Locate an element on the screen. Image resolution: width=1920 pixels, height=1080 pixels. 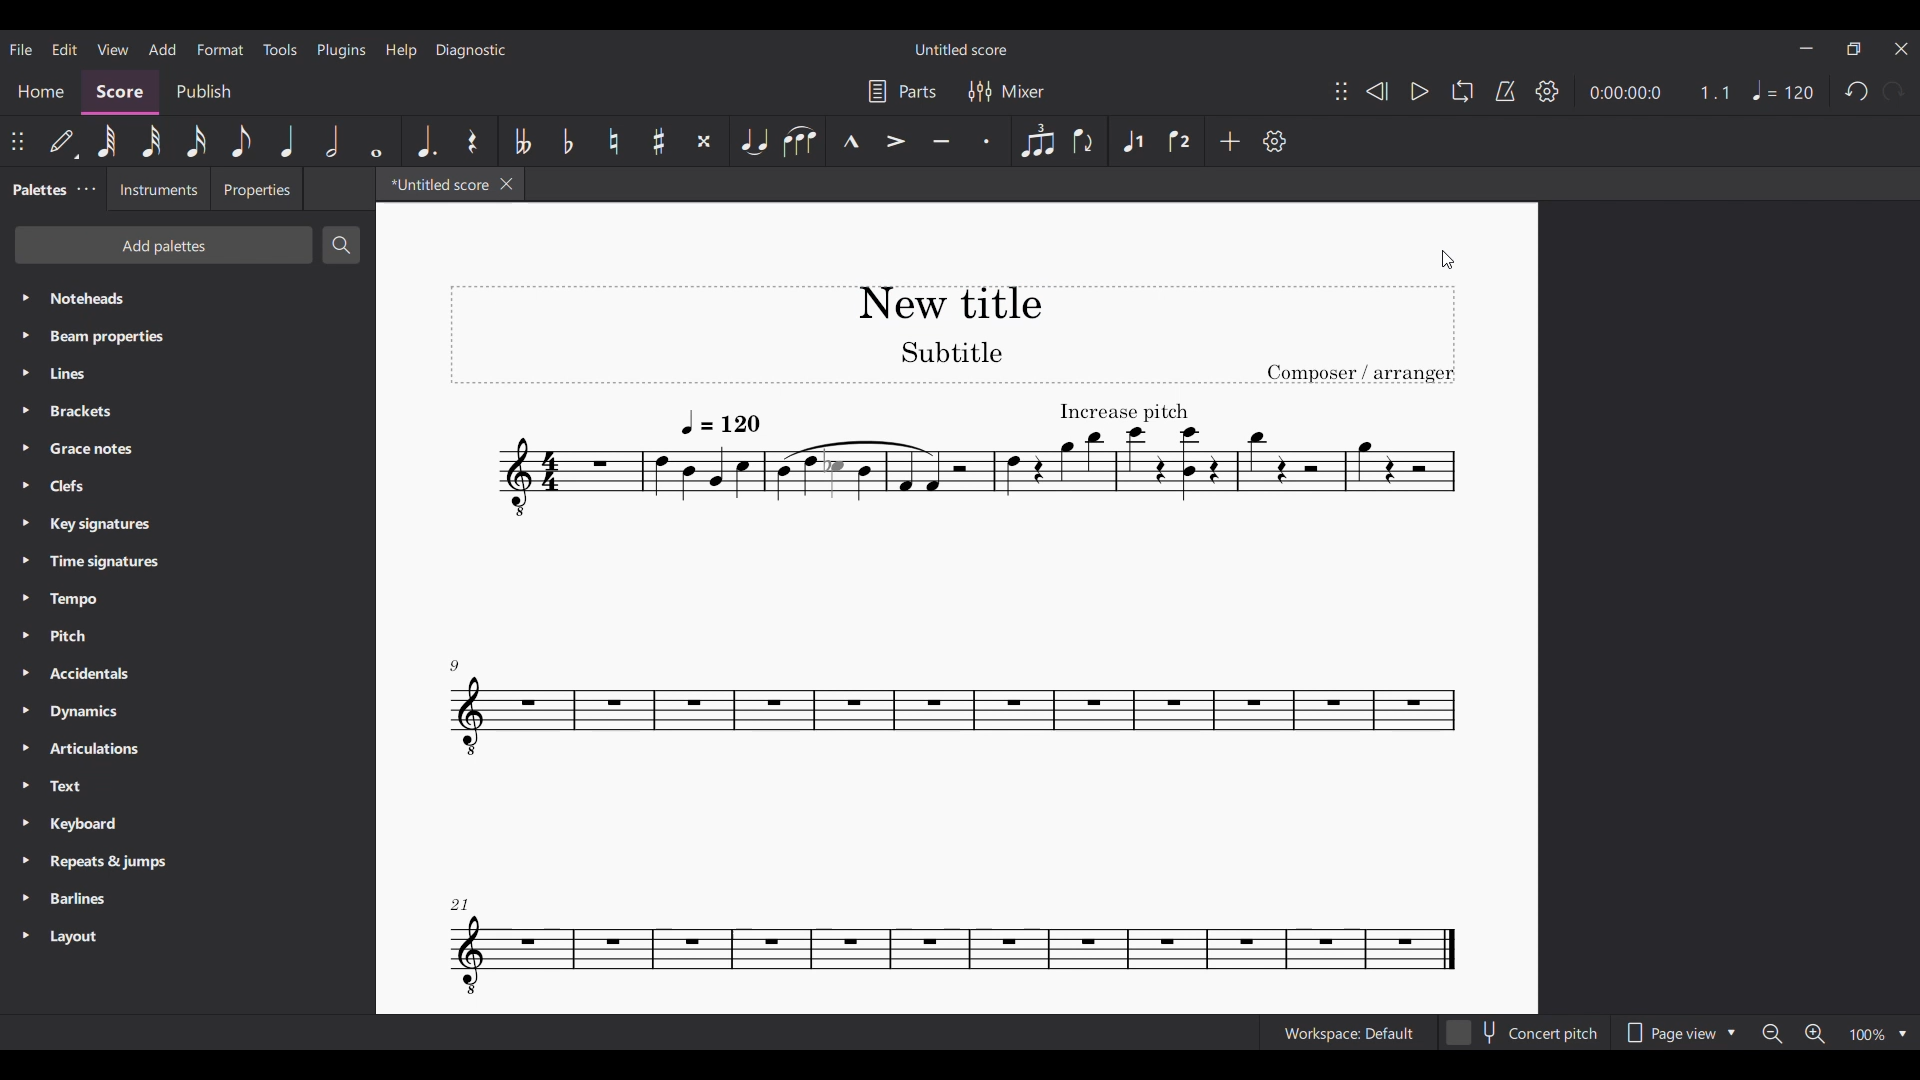
Toggle flat is located at coordinates (568, 141).